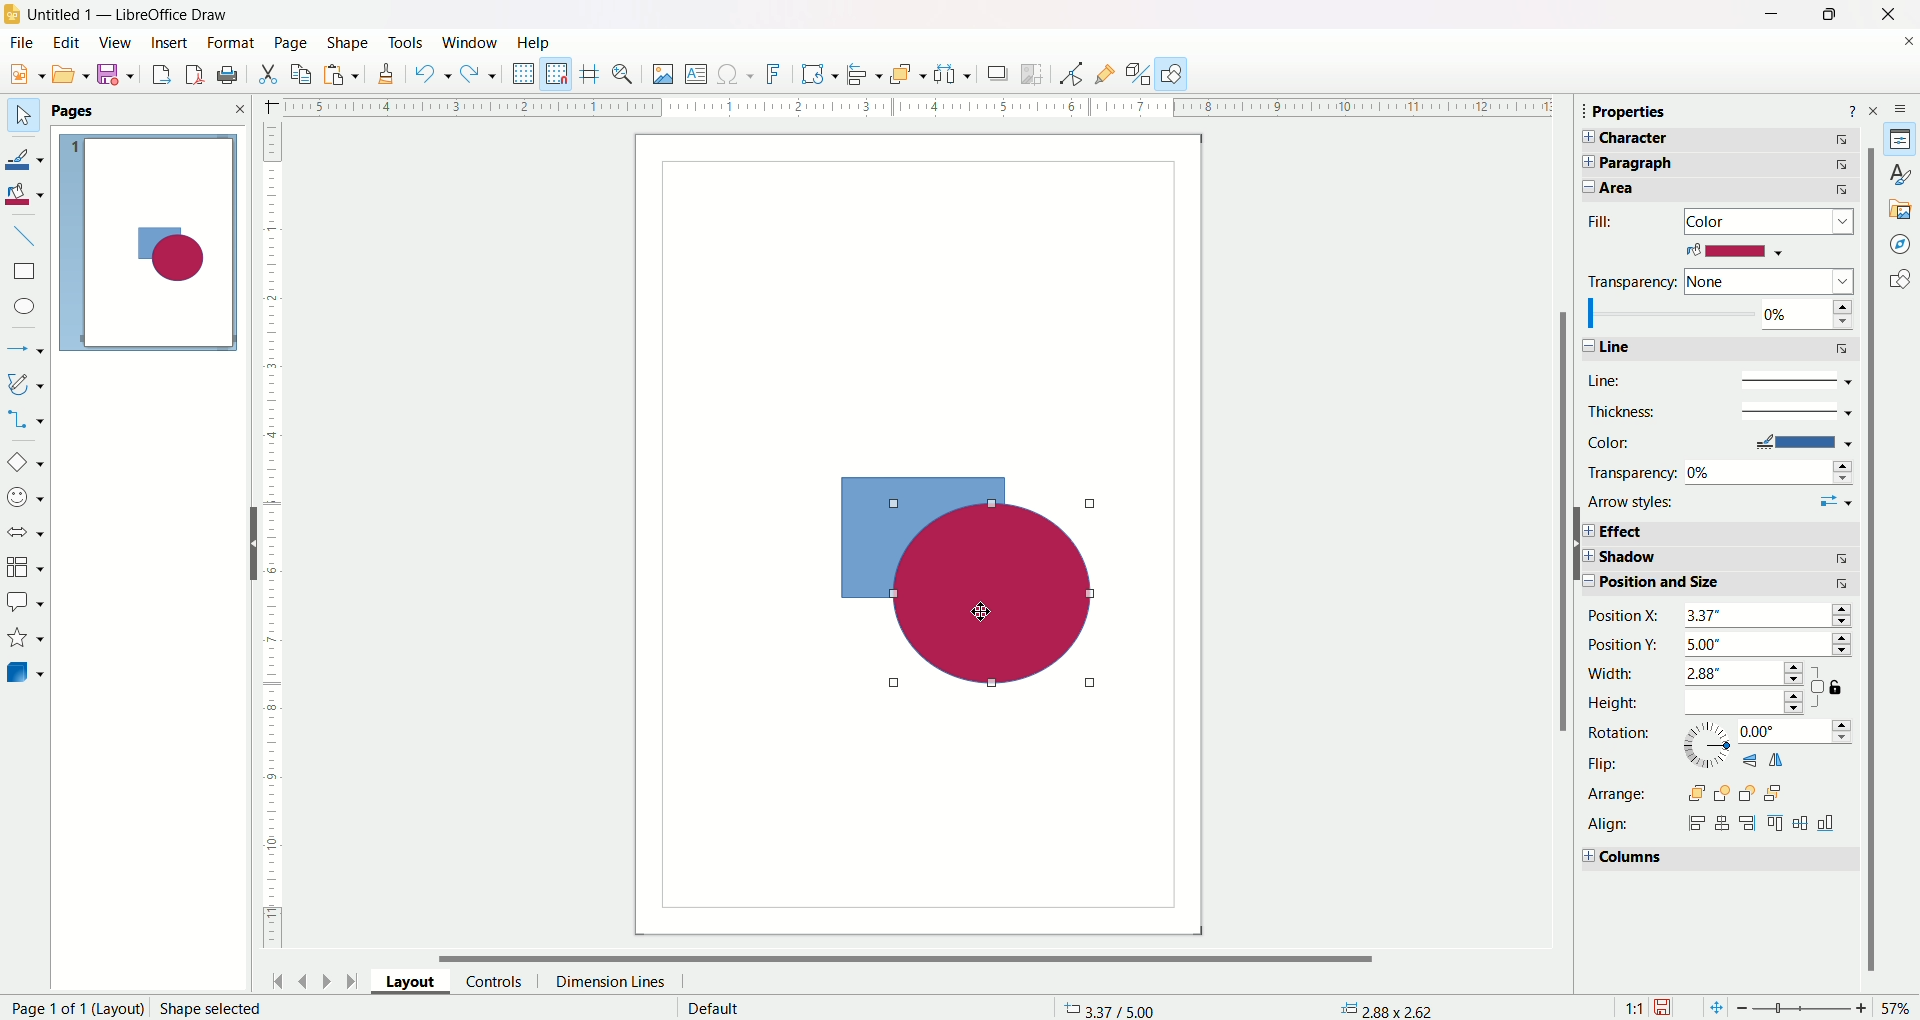 The width and height of the screenshot is (1920, 1020). What do you see at coordinates (1735, 251) in the screenshot?
I see `color` at bounding box center [1735, 251].